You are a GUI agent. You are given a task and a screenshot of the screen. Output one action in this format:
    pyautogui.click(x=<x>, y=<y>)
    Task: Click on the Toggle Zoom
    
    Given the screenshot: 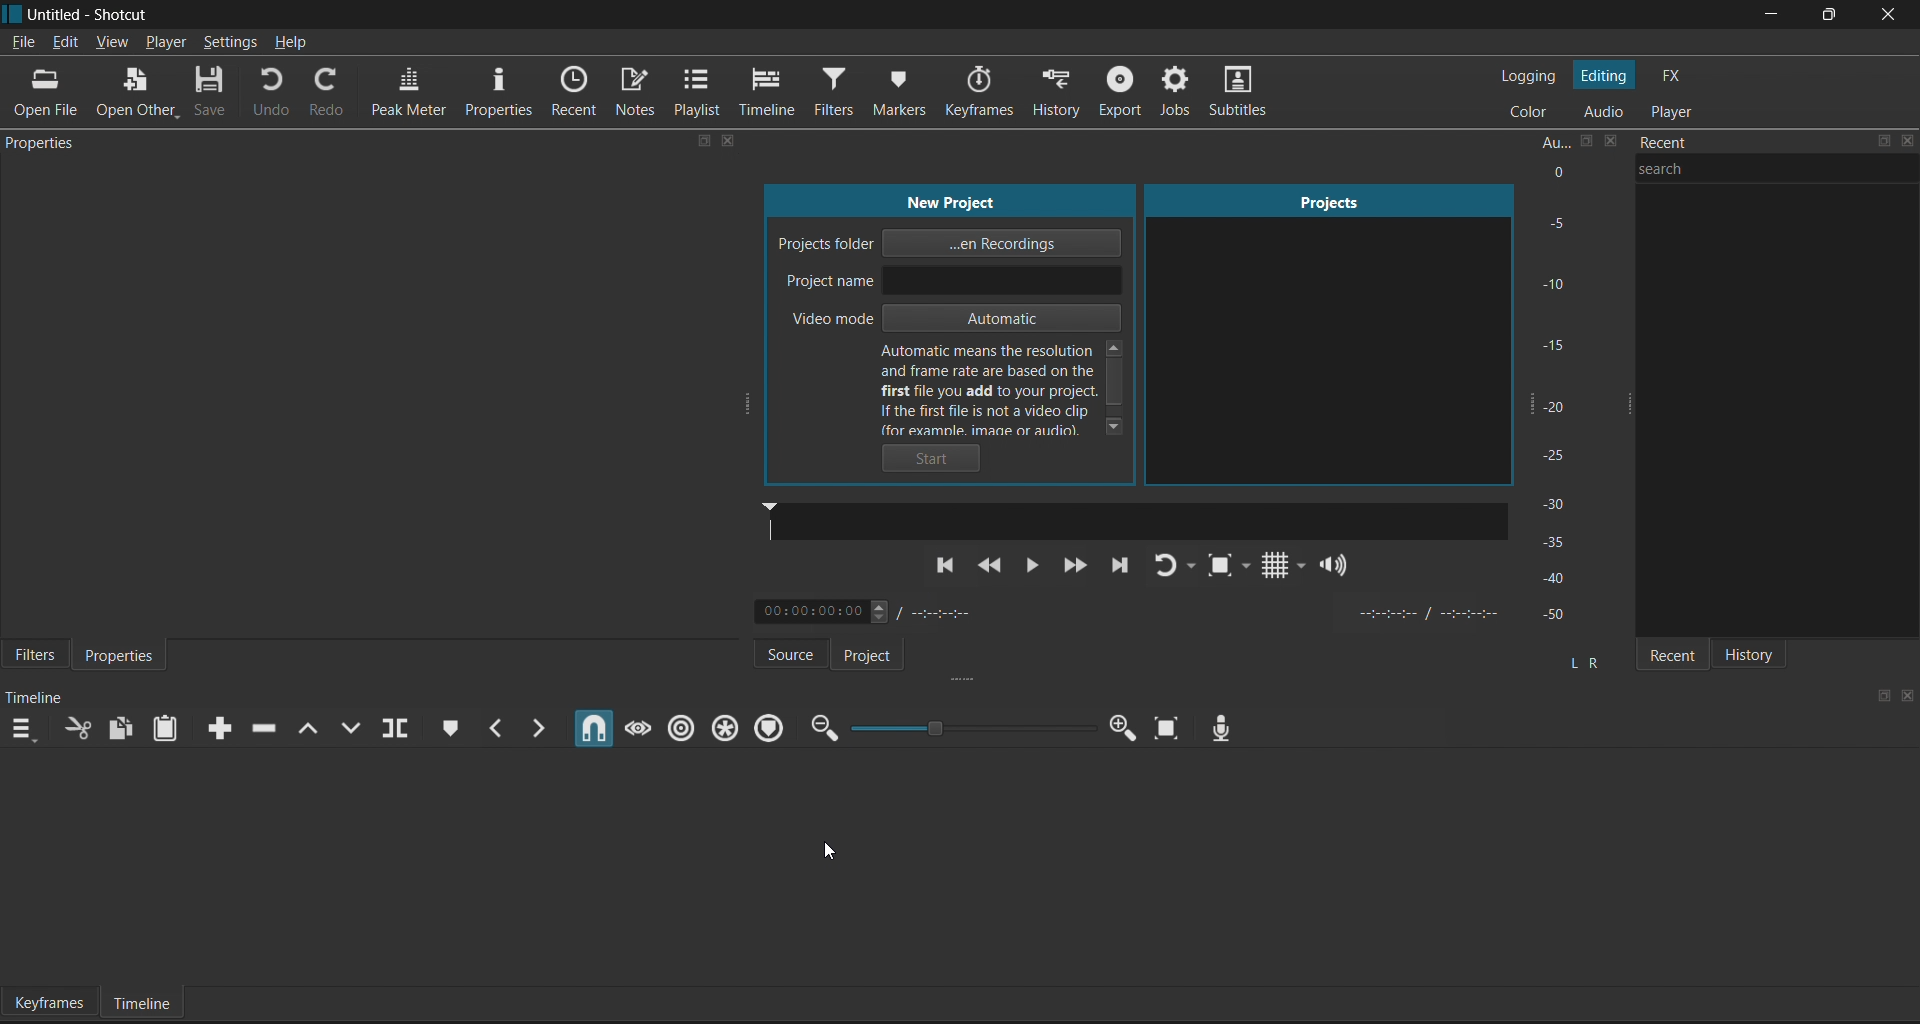 What is the action you would take?
    pyautogui.click(x=1224, y=569)
    